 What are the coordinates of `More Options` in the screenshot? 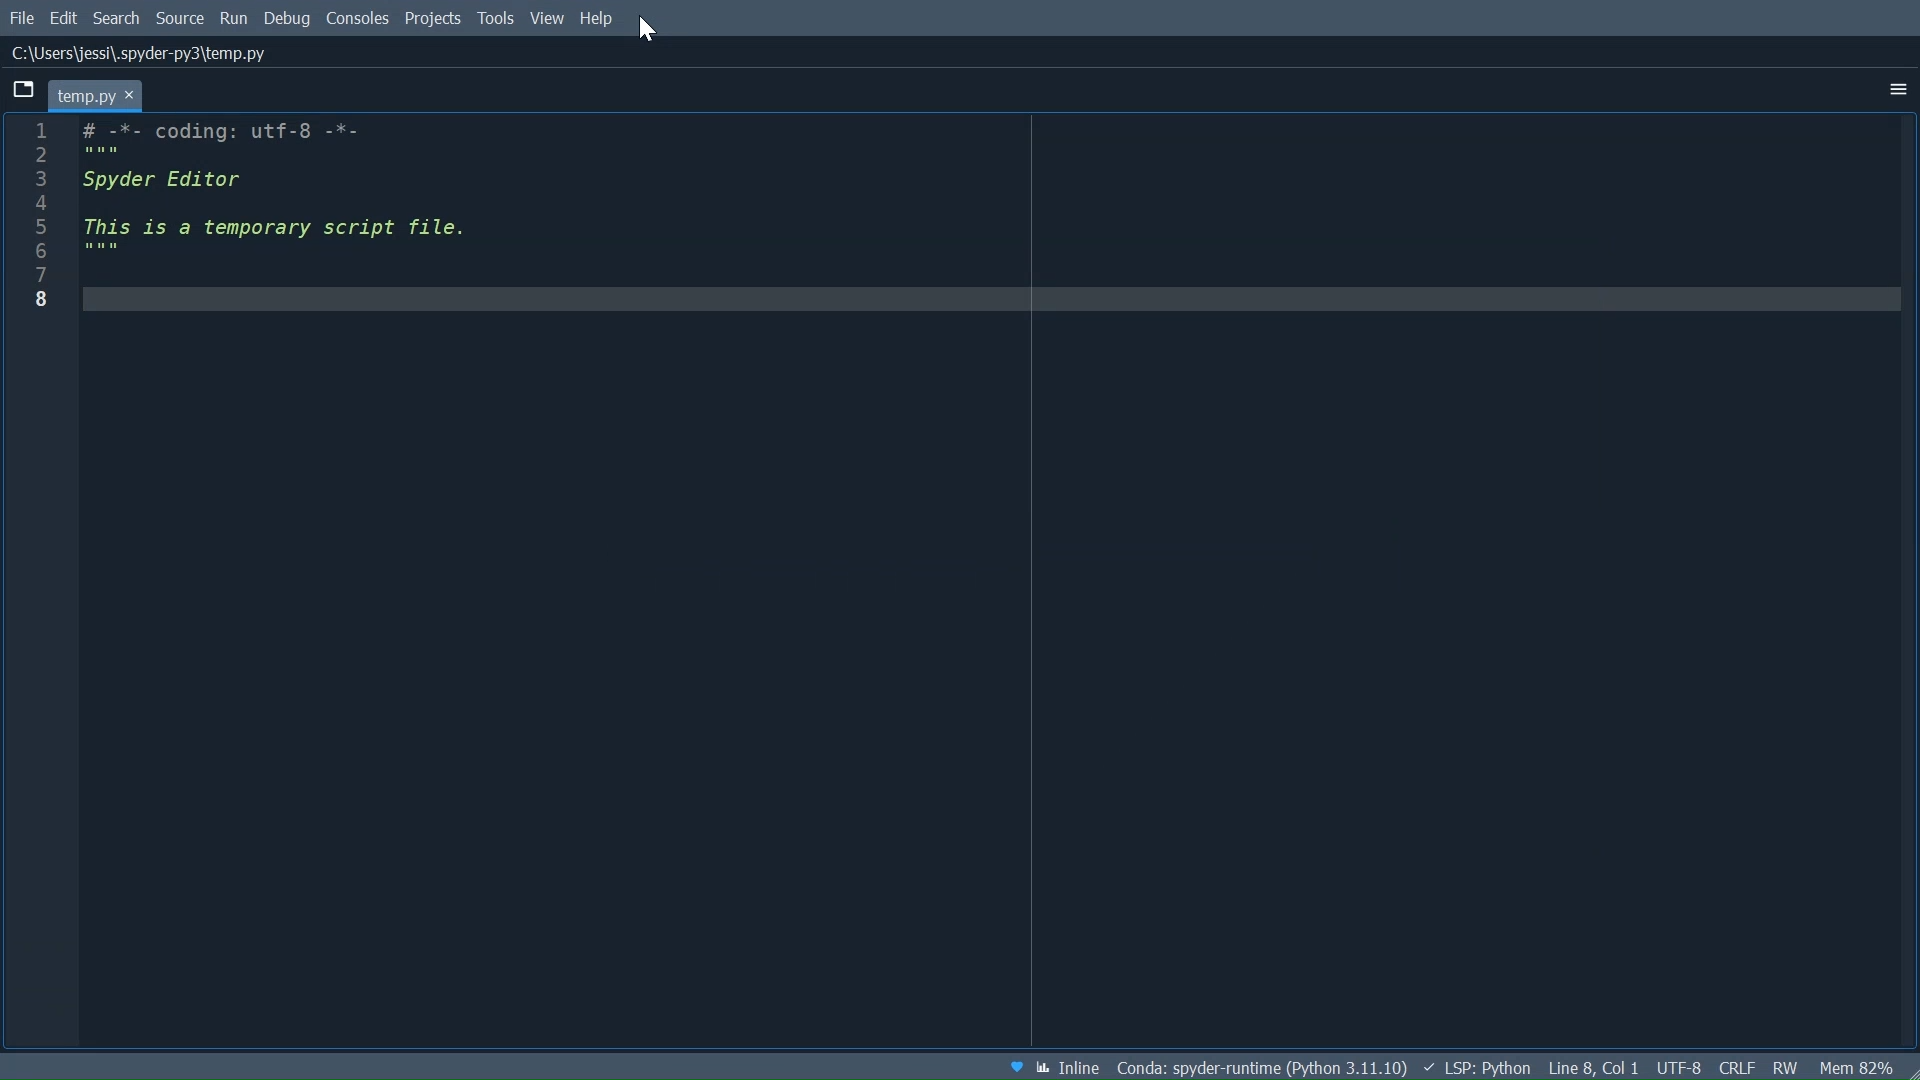 It's located at (1895, 90).